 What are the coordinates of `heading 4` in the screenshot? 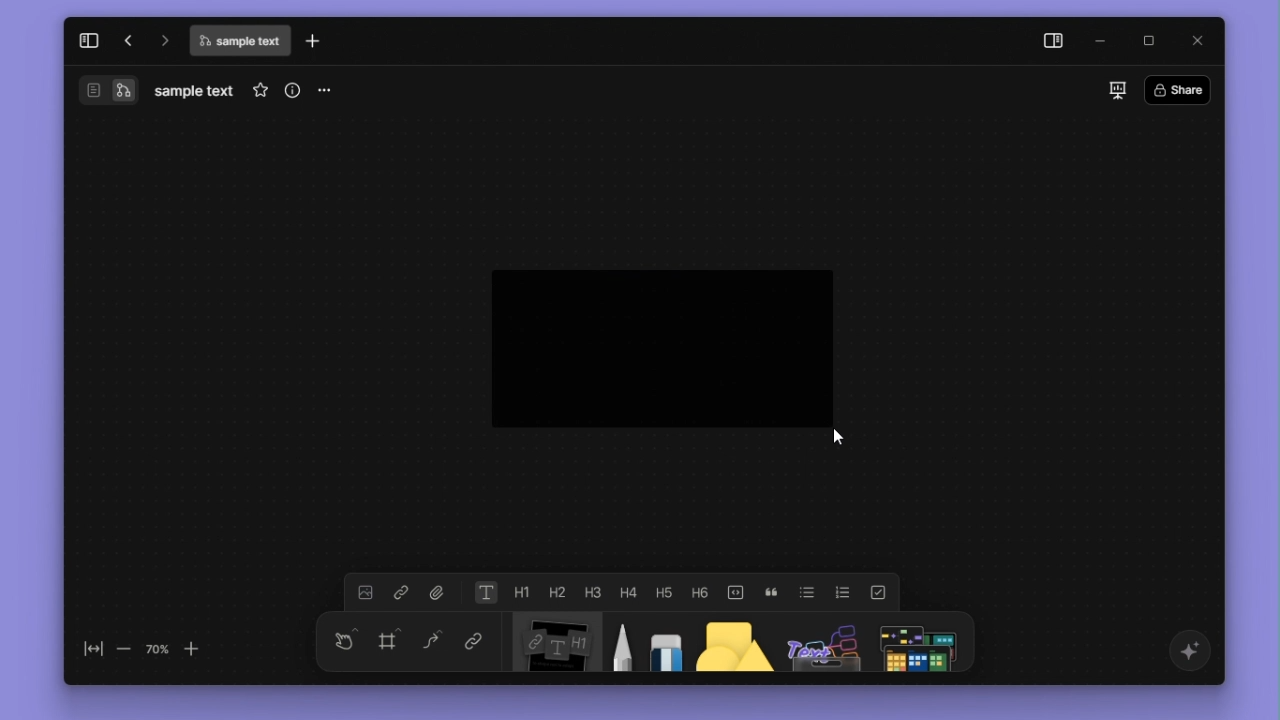 It's located at (629, 591).